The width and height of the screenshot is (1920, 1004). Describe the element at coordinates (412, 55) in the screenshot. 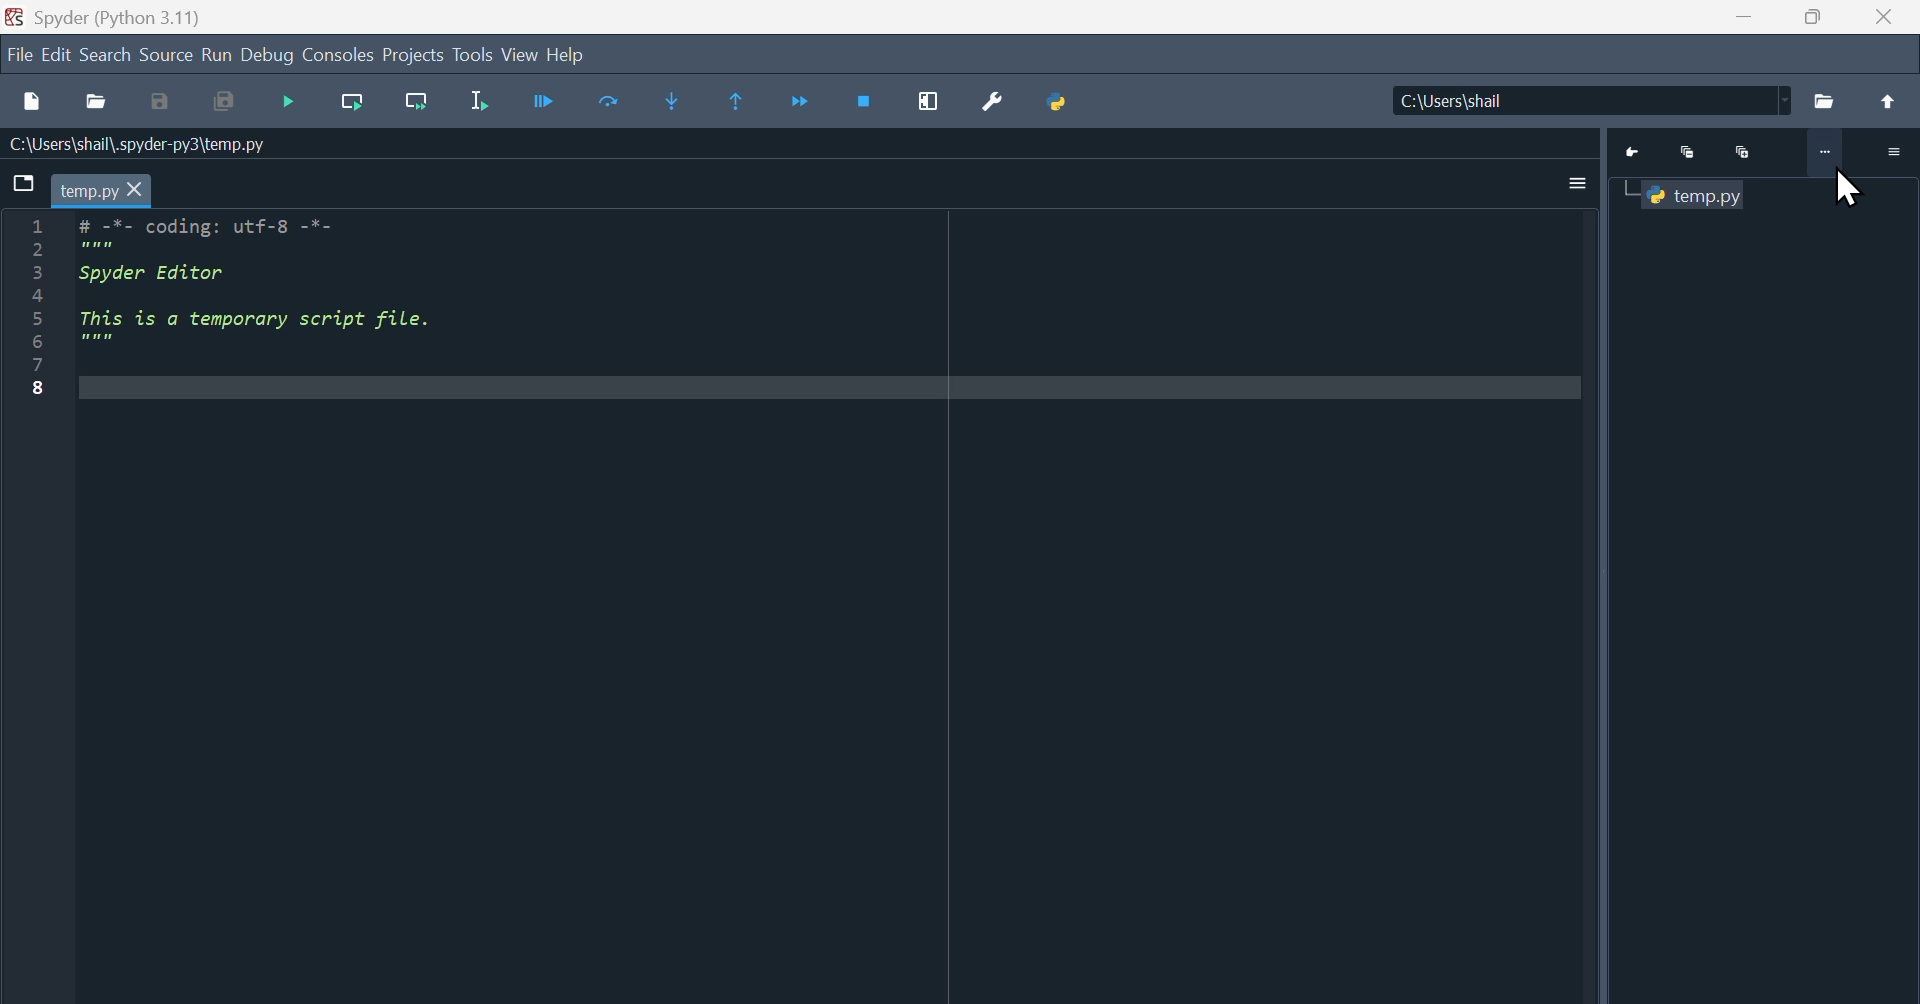

I see `Projects` at that location.